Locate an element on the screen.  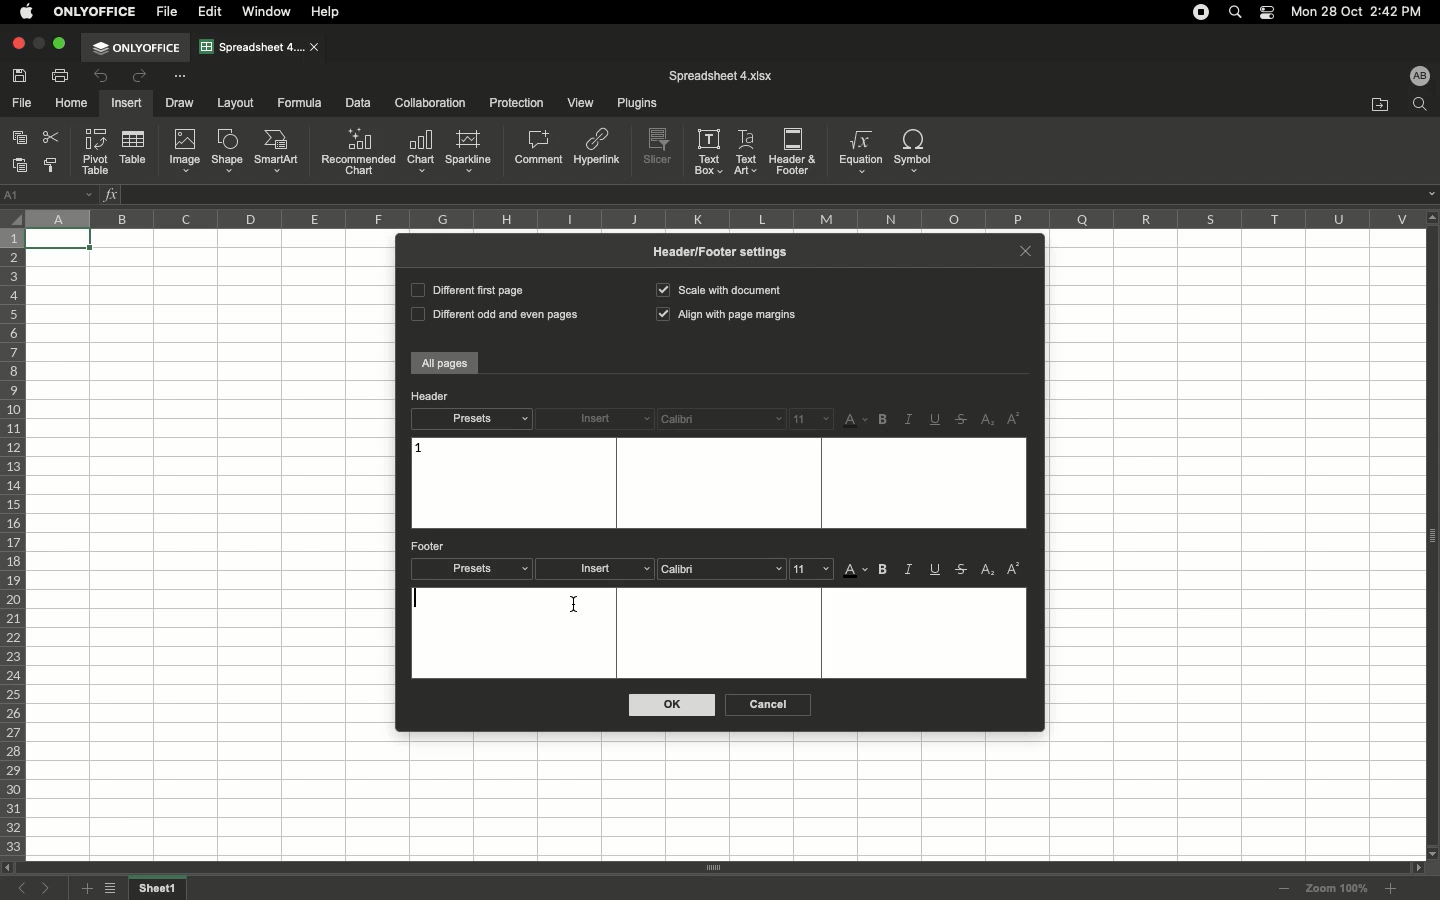
Underline is located at coordinates (937, 571).